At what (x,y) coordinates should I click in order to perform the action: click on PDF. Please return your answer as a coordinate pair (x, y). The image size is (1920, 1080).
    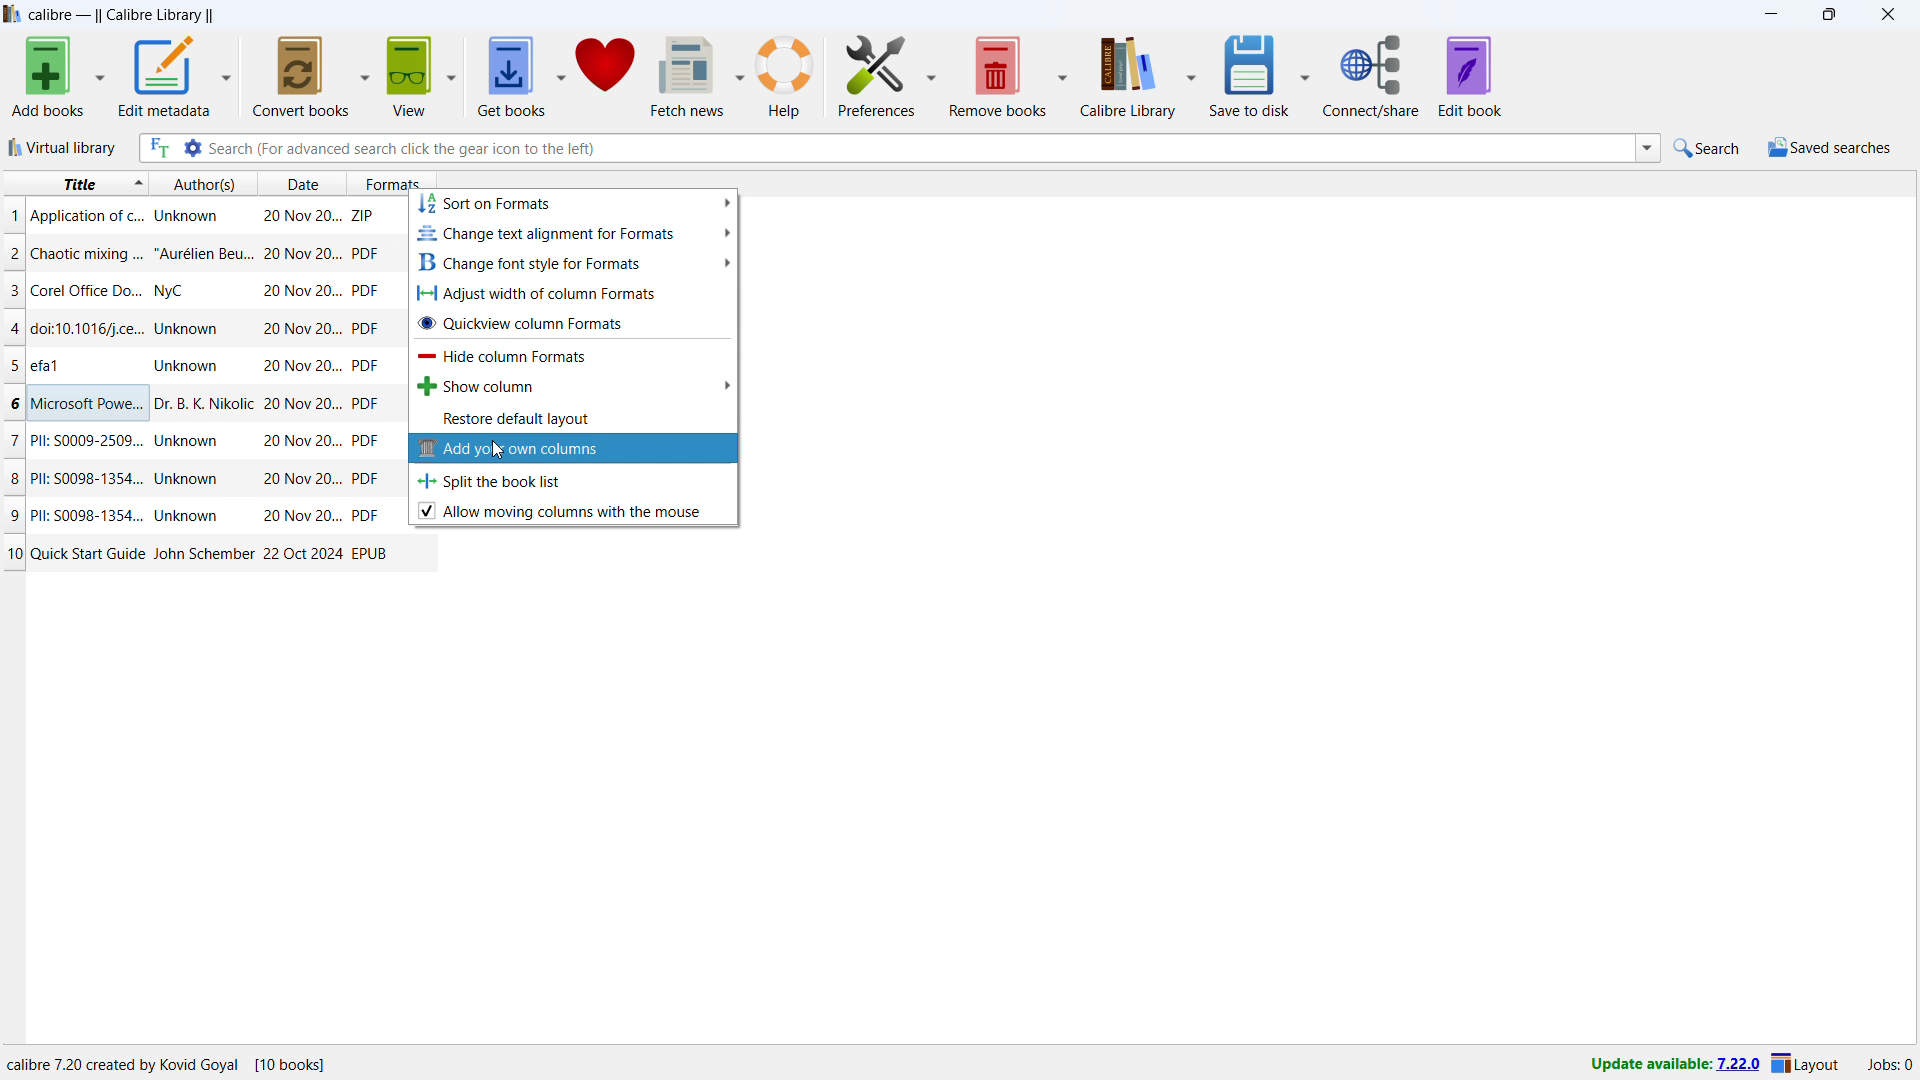
    Looking at the image, I should click on (366, 328).